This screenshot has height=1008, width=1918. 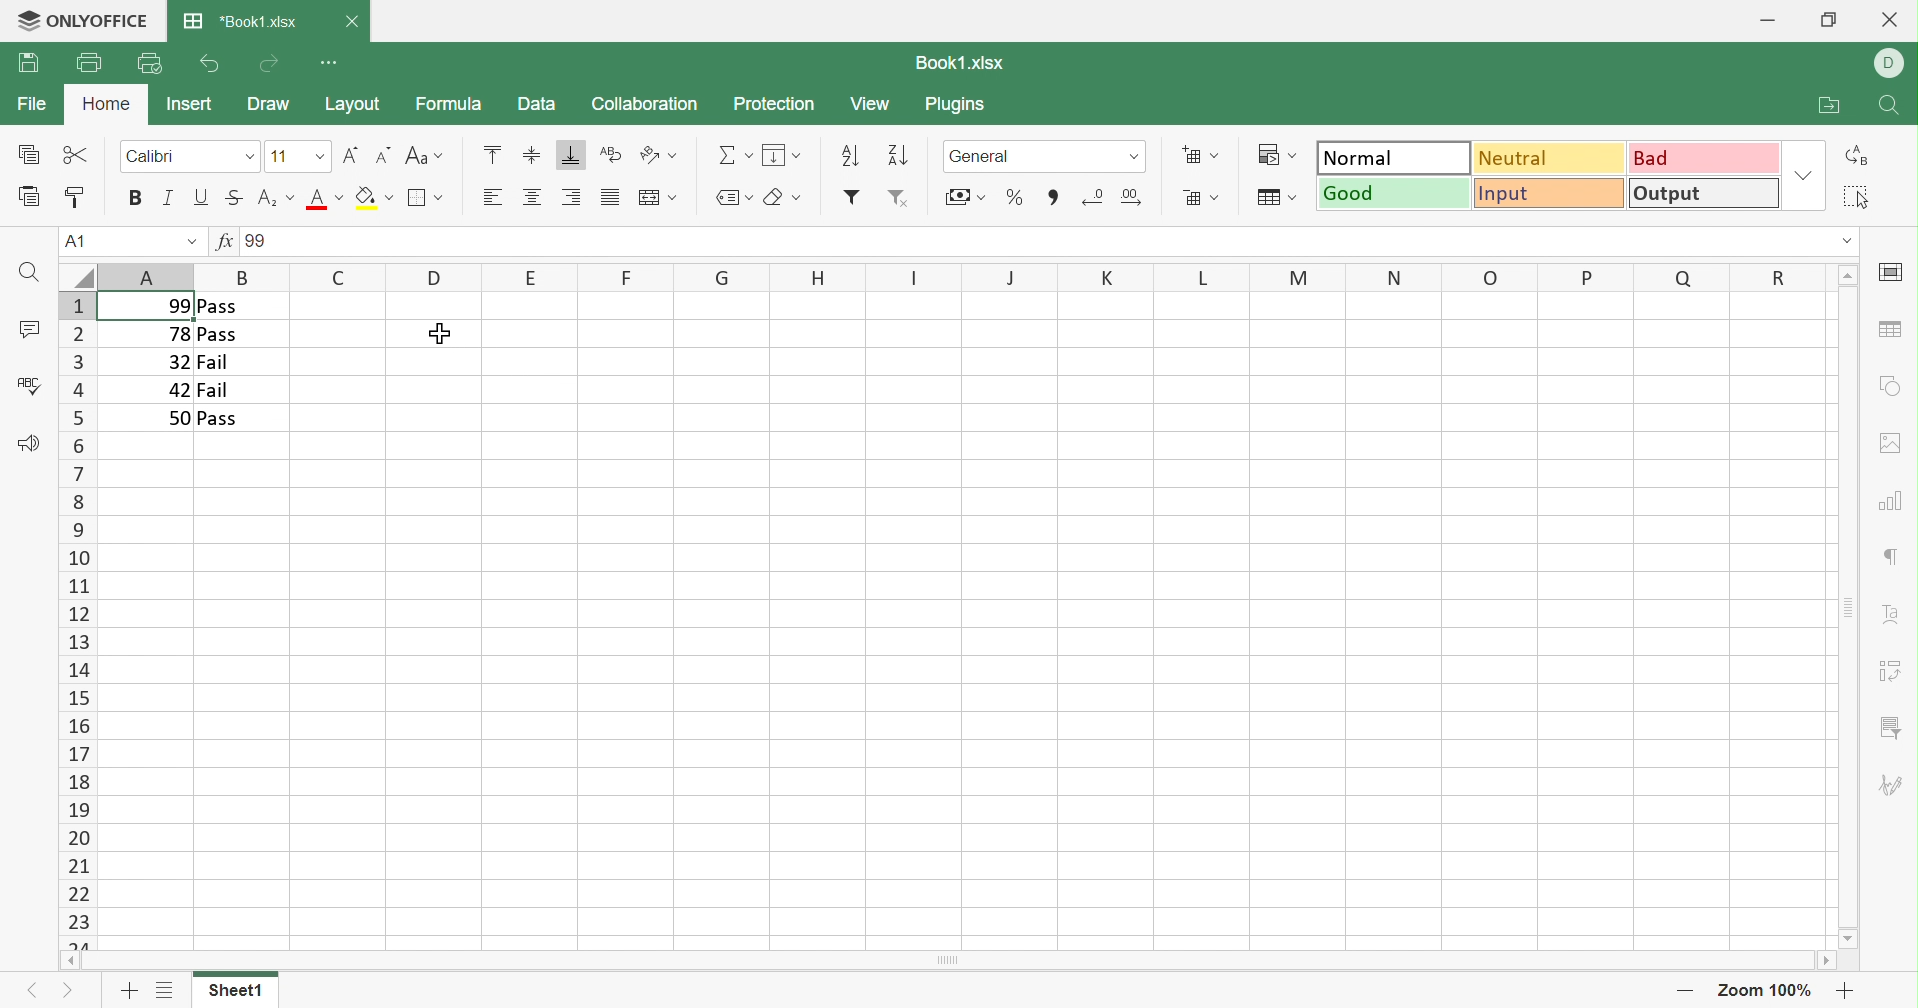 What do you see at coordinates (534, 102) in the screenshot?
I see `Data` at bounding box center [534, 102].